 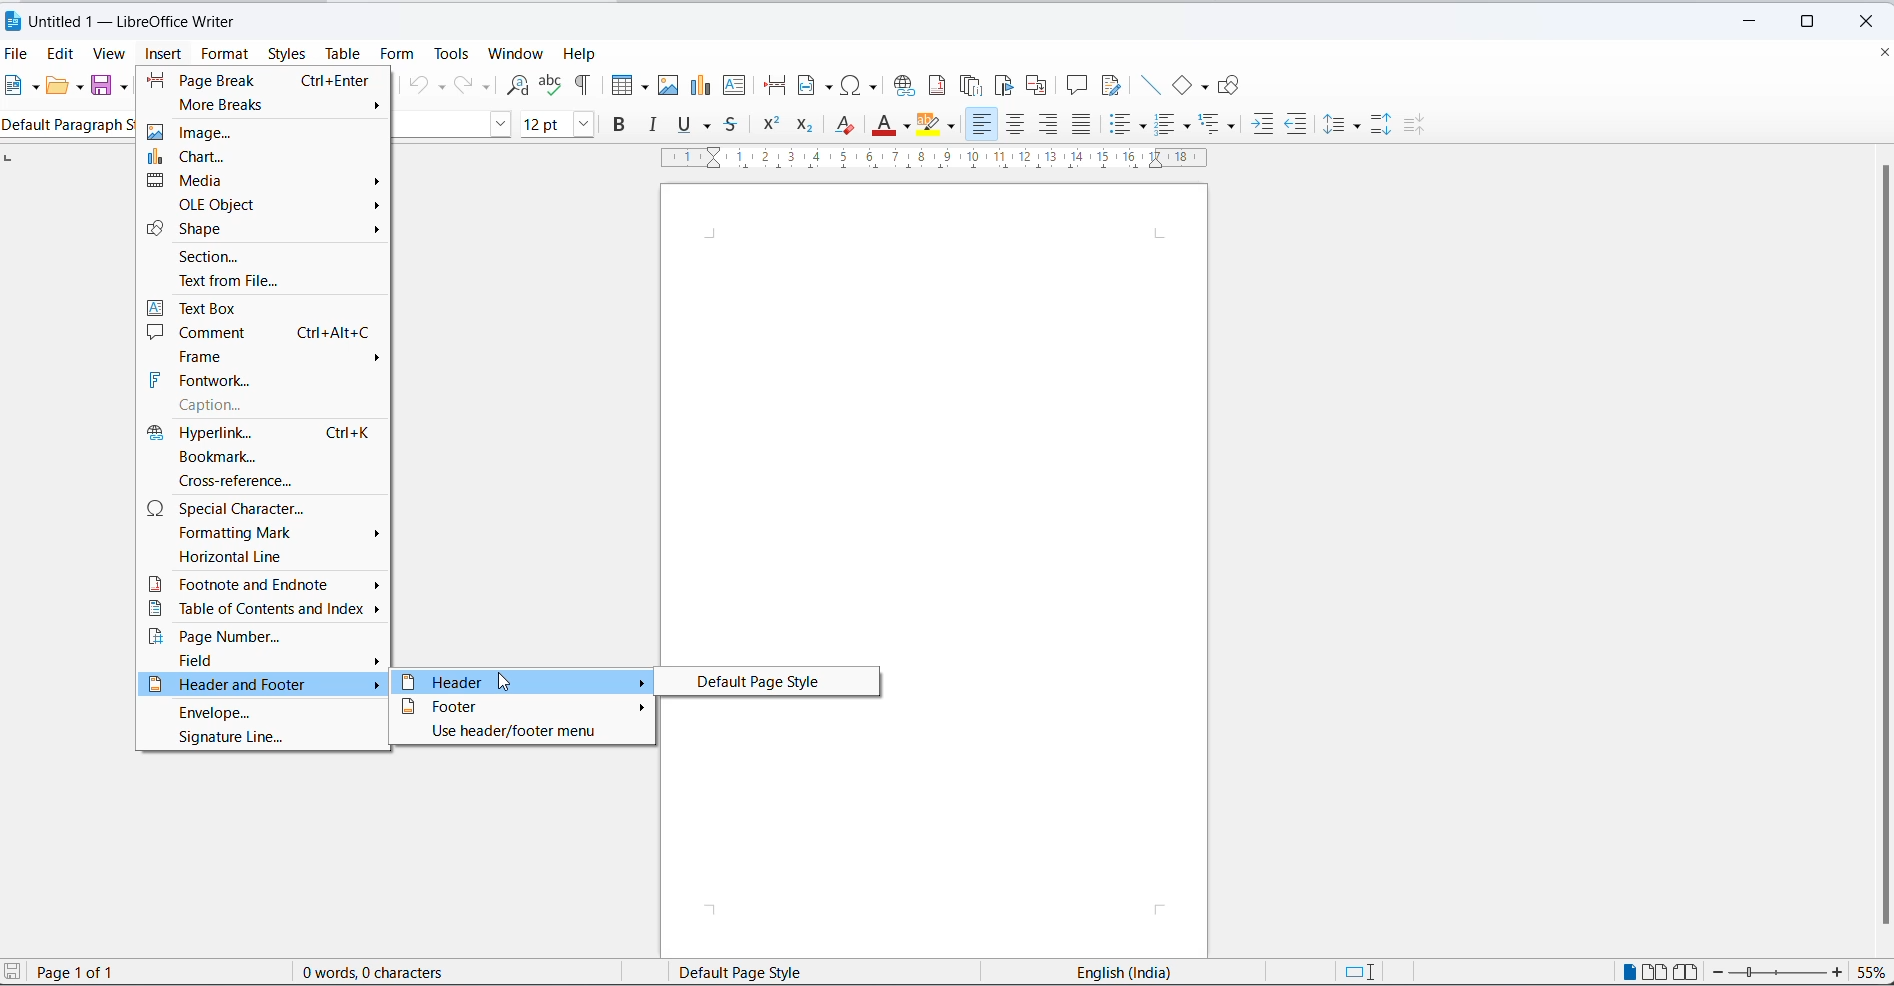 What do you see at coordinates (439, 123) in the screenshot?
I see `font name` at bounding box center [439, 123].